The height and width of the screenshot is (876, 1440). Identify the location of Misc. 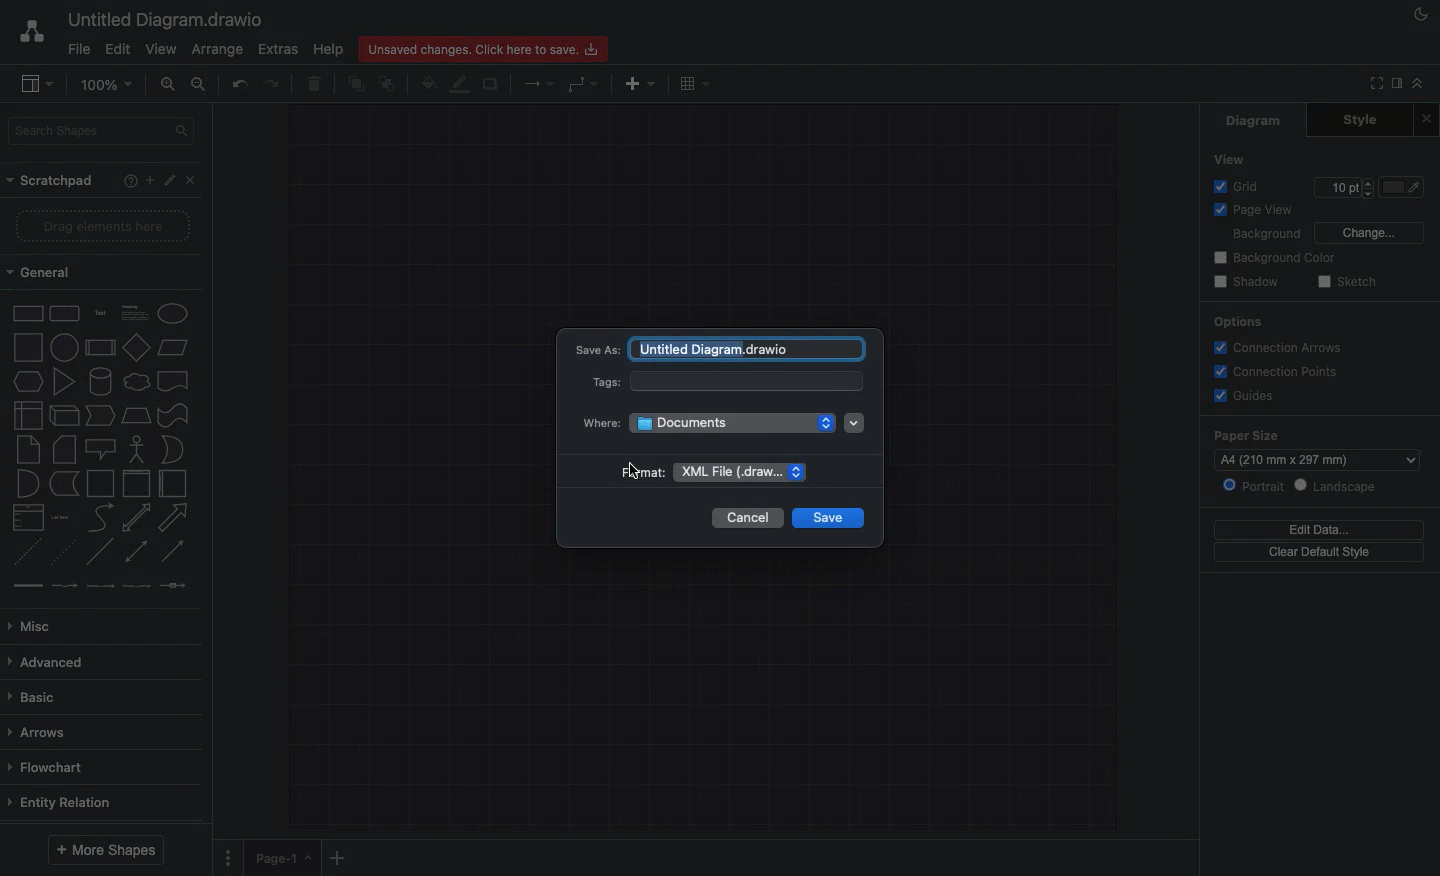
(41, 626).